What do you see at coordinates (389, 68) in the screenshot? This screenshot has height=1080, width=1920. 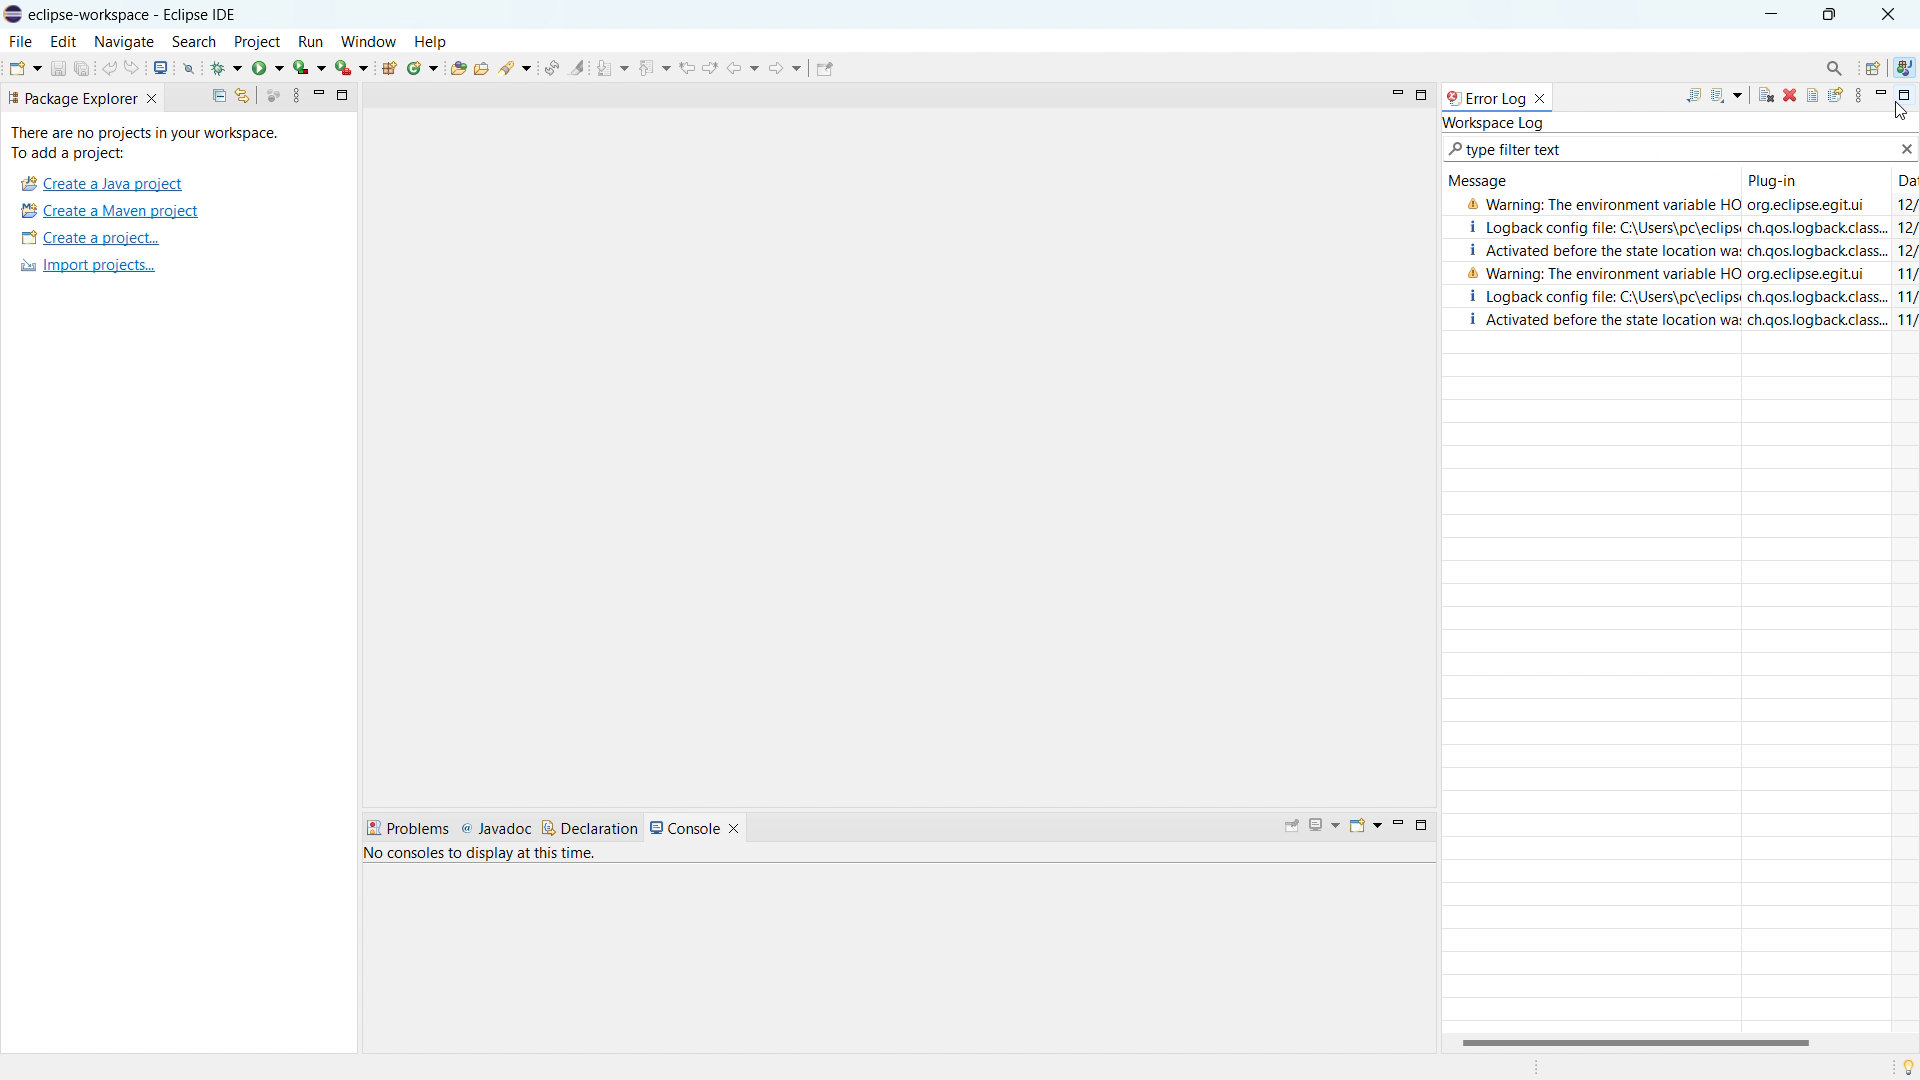 I see `new java type` at bounding box center [389, 68].